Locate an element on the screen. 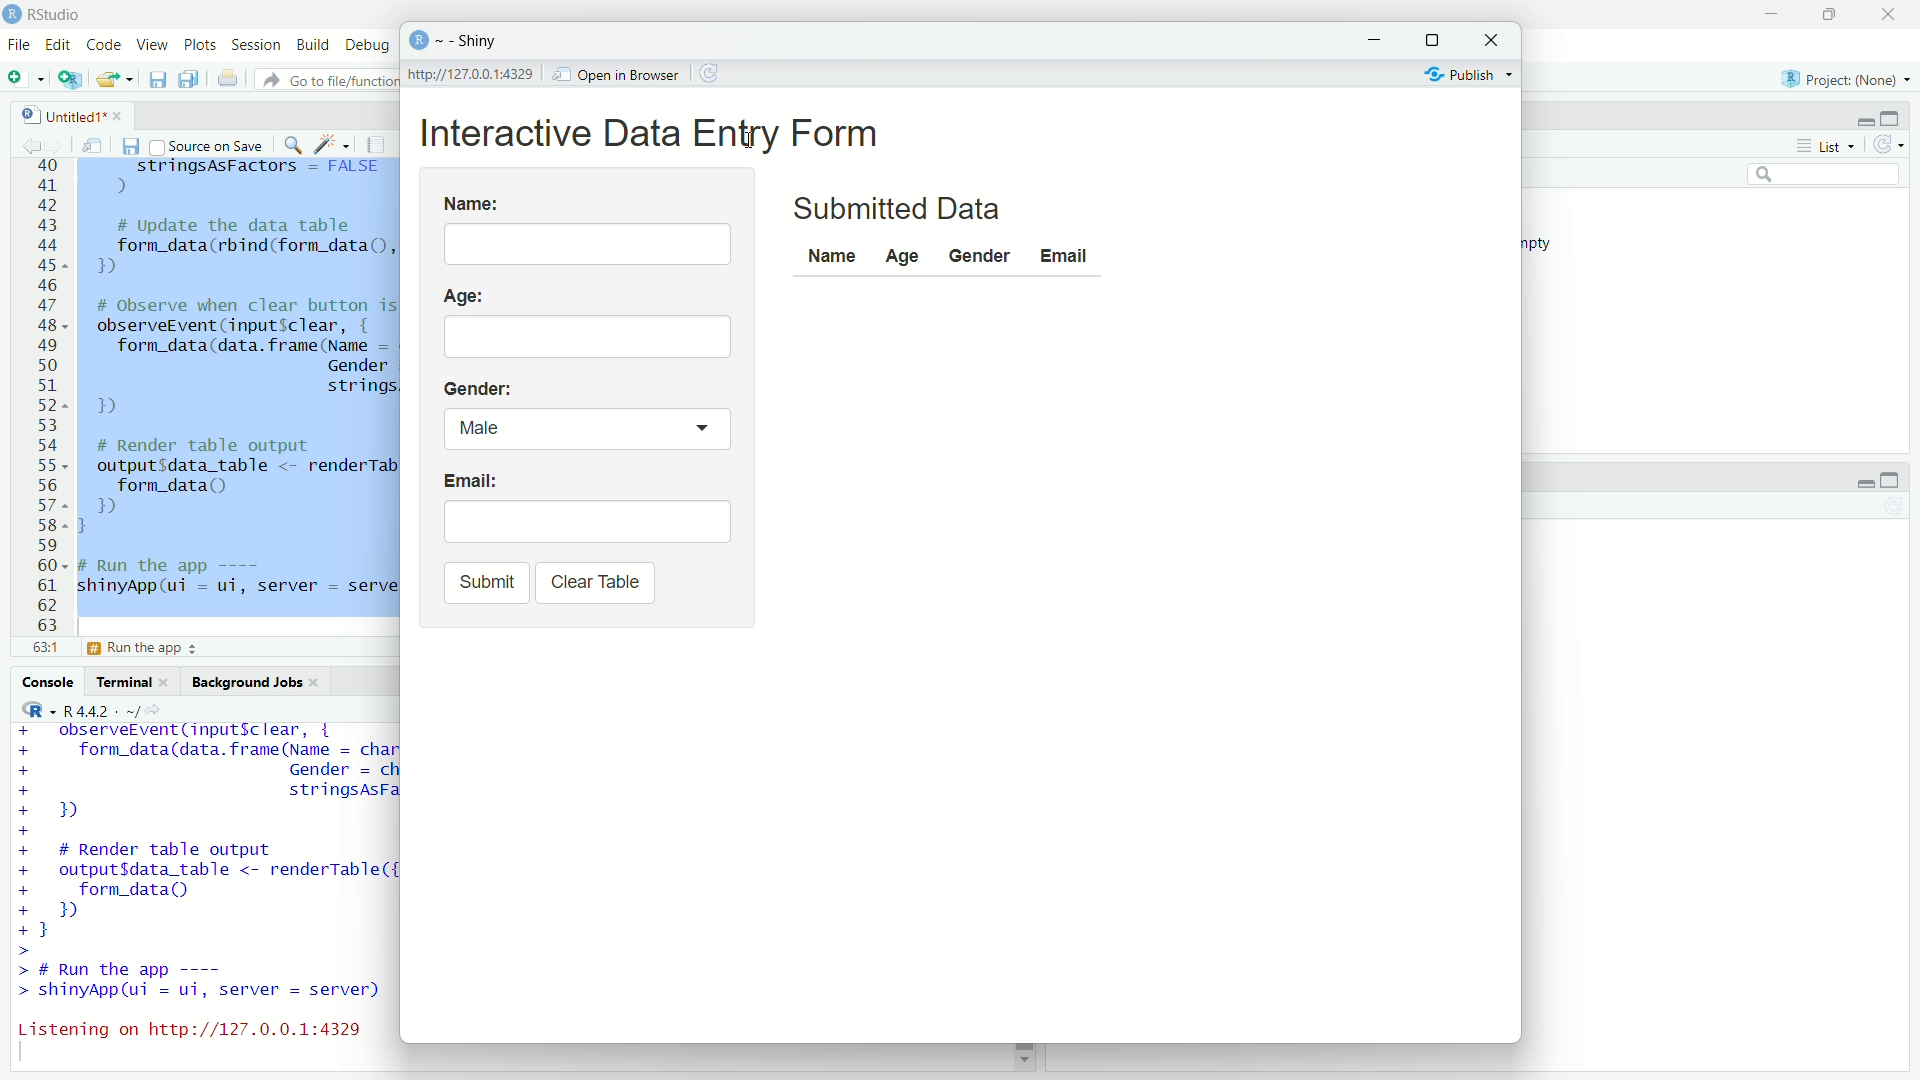 The image size is (1920, 1080). close is located at coordinates (321, 683).